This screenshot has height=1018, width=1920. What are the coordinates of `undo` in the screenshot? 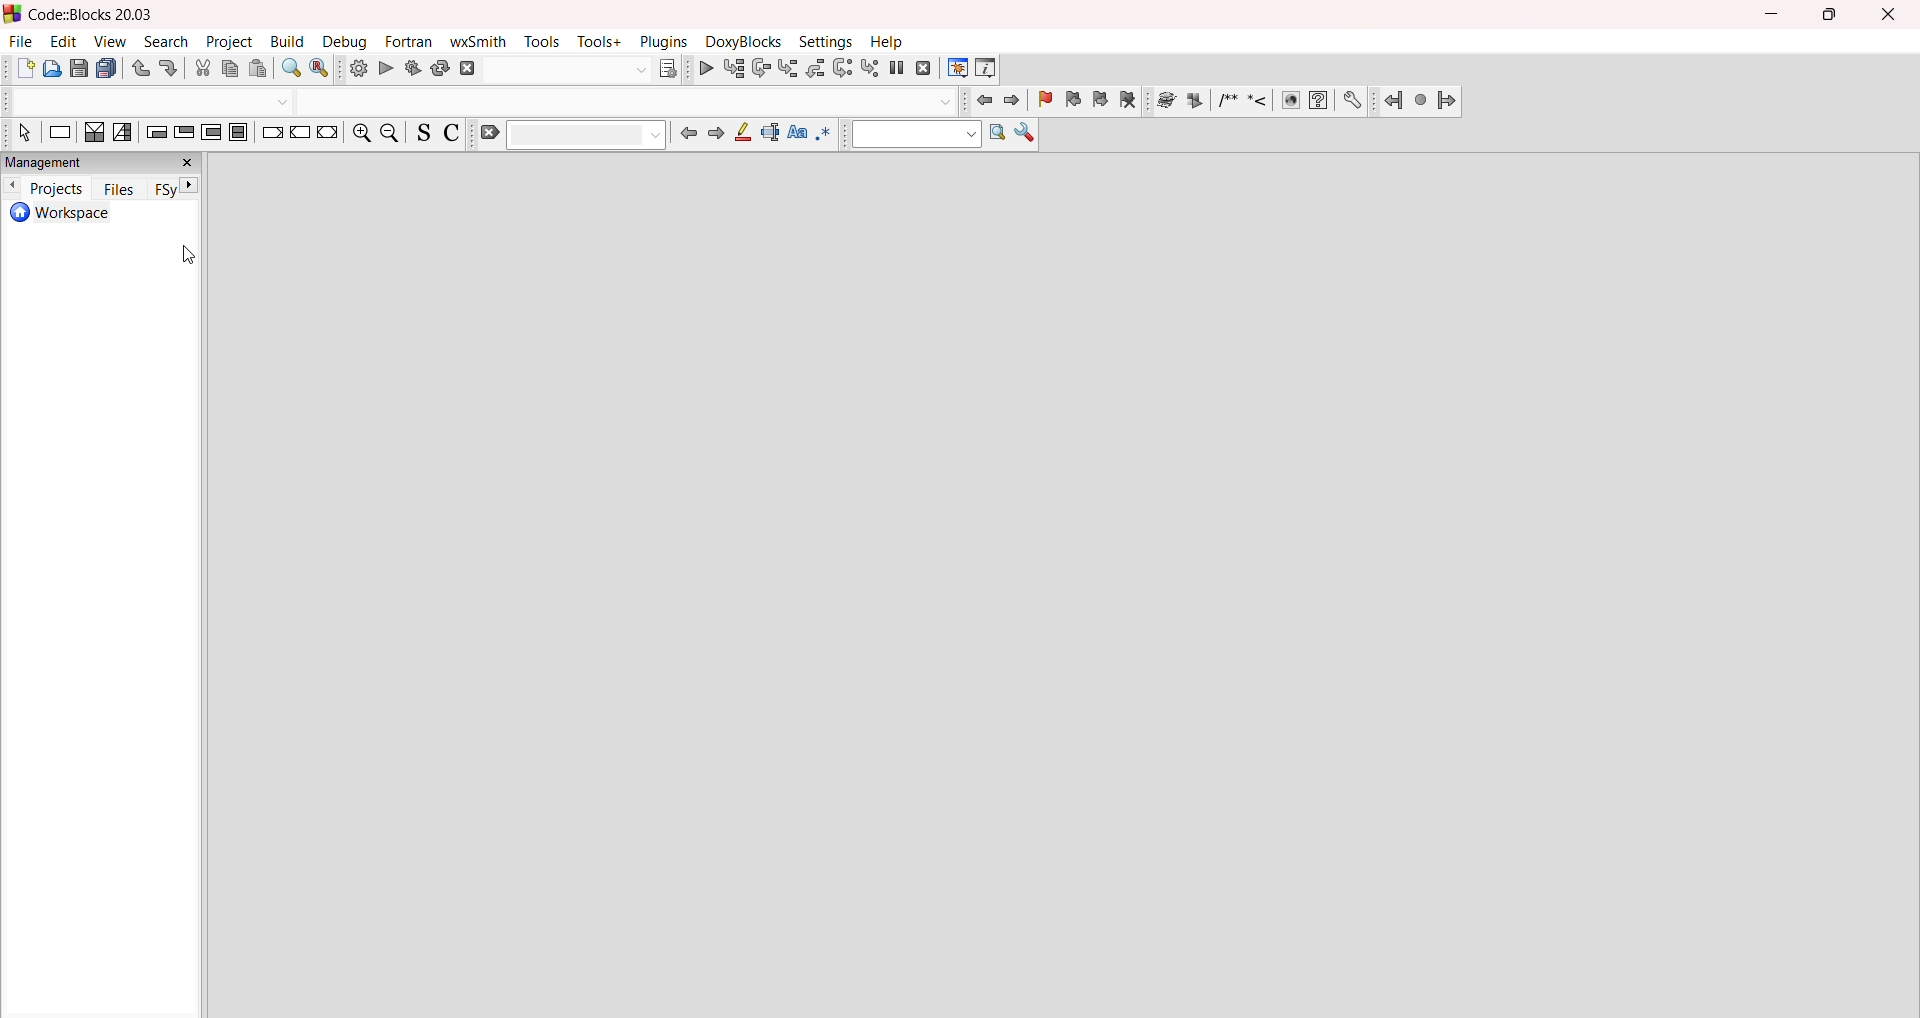 It's located at (142, 69).